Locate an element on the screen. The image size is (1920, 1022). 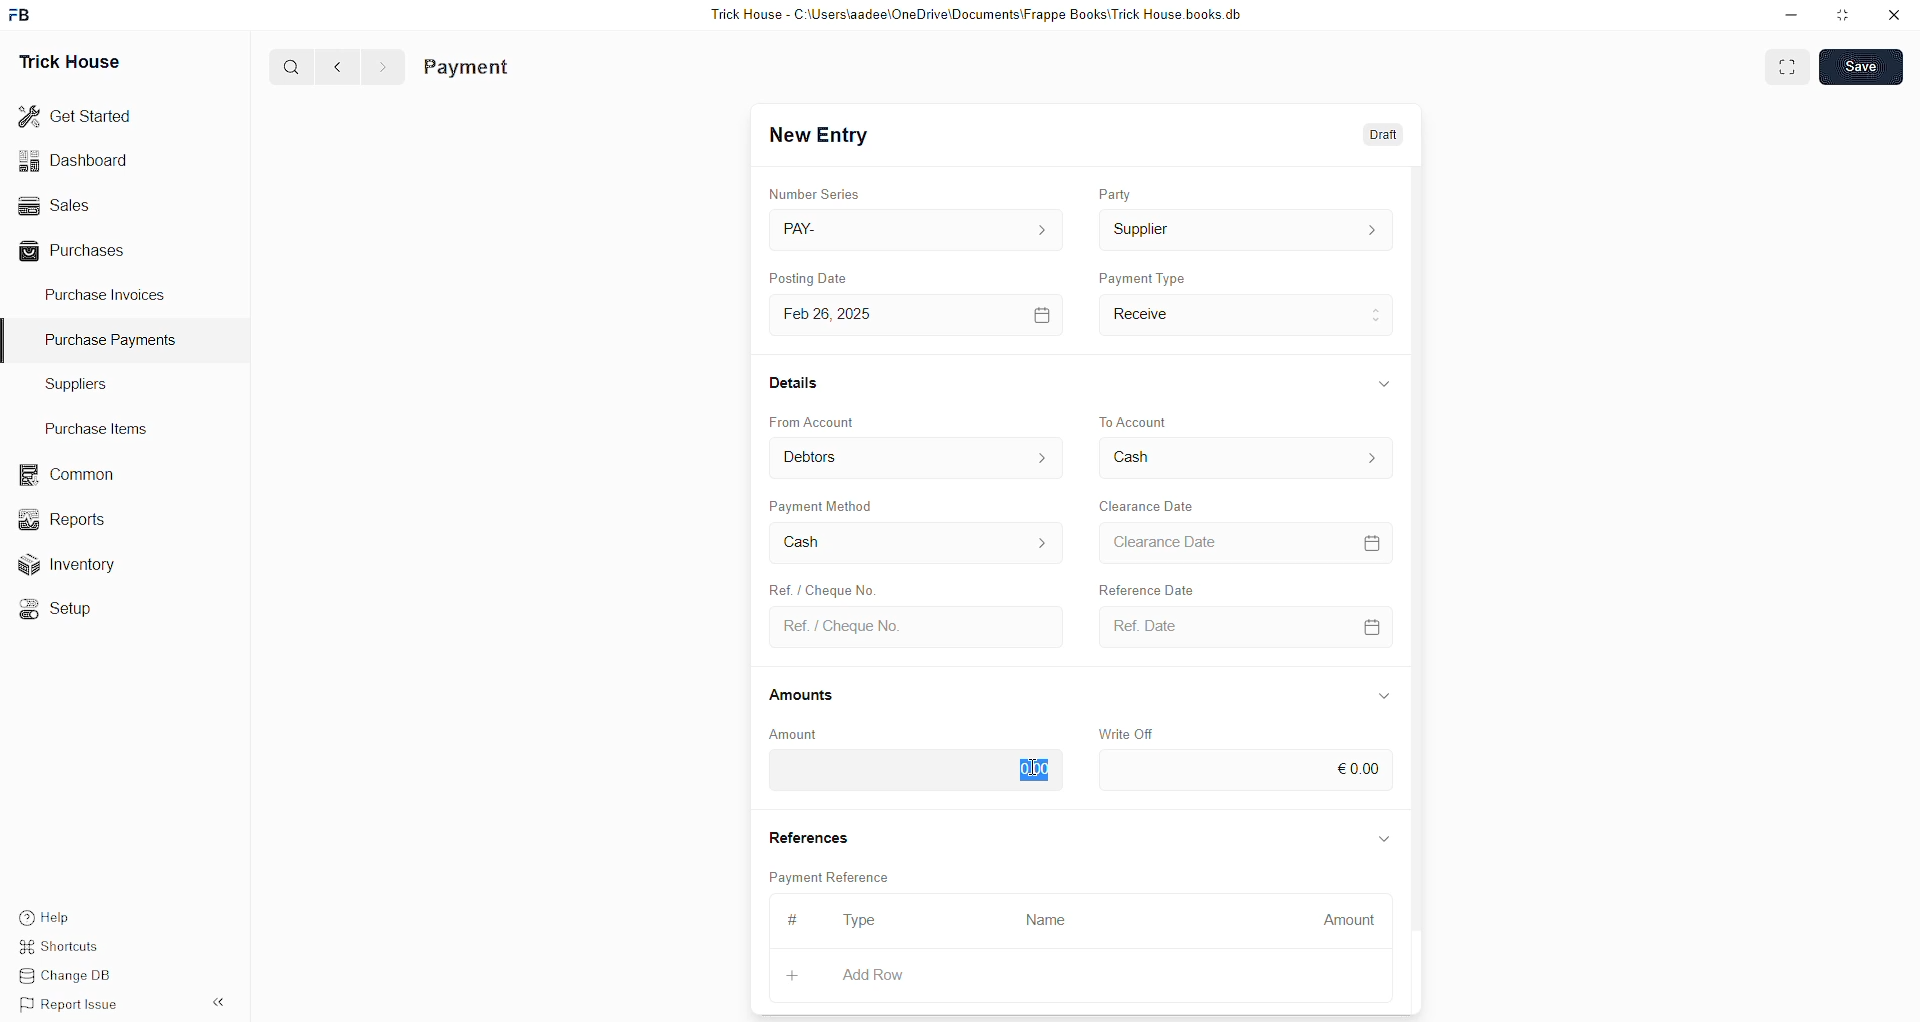
To Account  is located at coordinates (1242, 459).